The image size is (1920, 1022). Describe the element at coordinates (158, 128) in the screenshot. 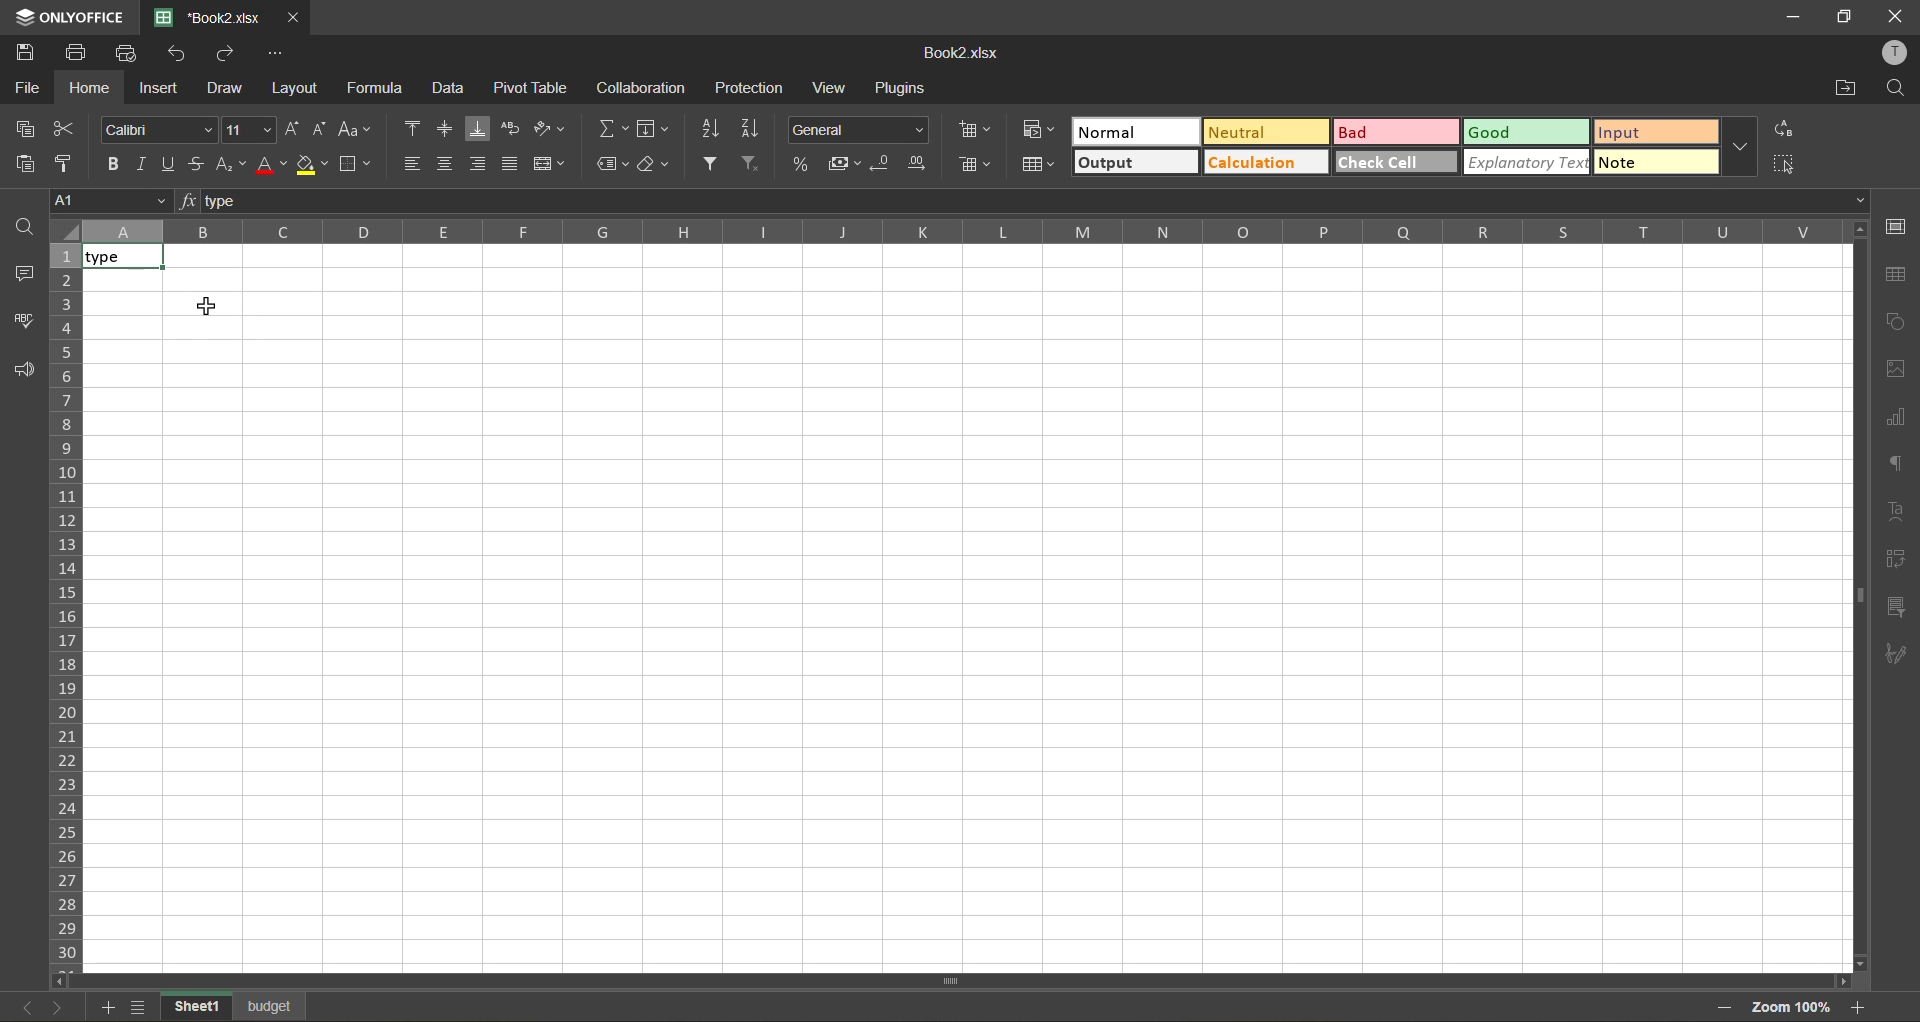

I see `font style` at that location.